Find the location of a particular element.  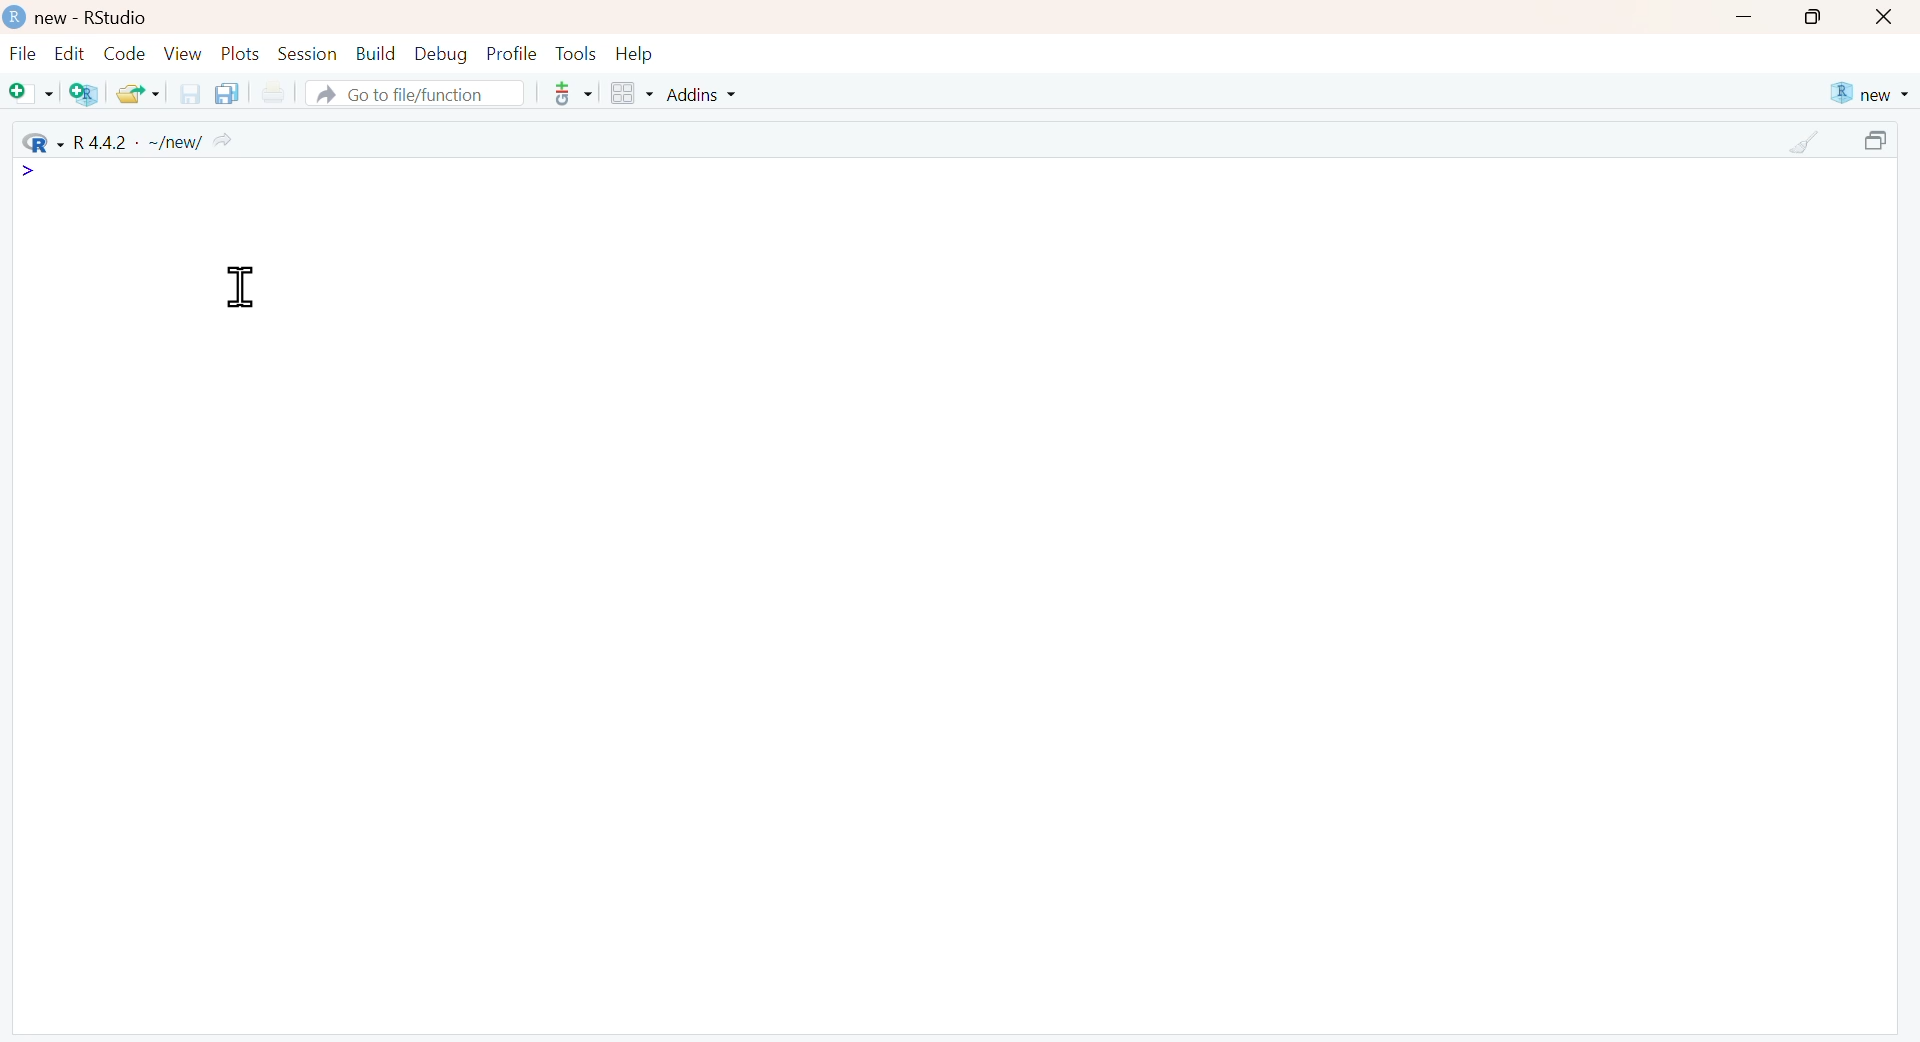

R 4.4.2 - ~/new/ is located at coordinates (129, 141).